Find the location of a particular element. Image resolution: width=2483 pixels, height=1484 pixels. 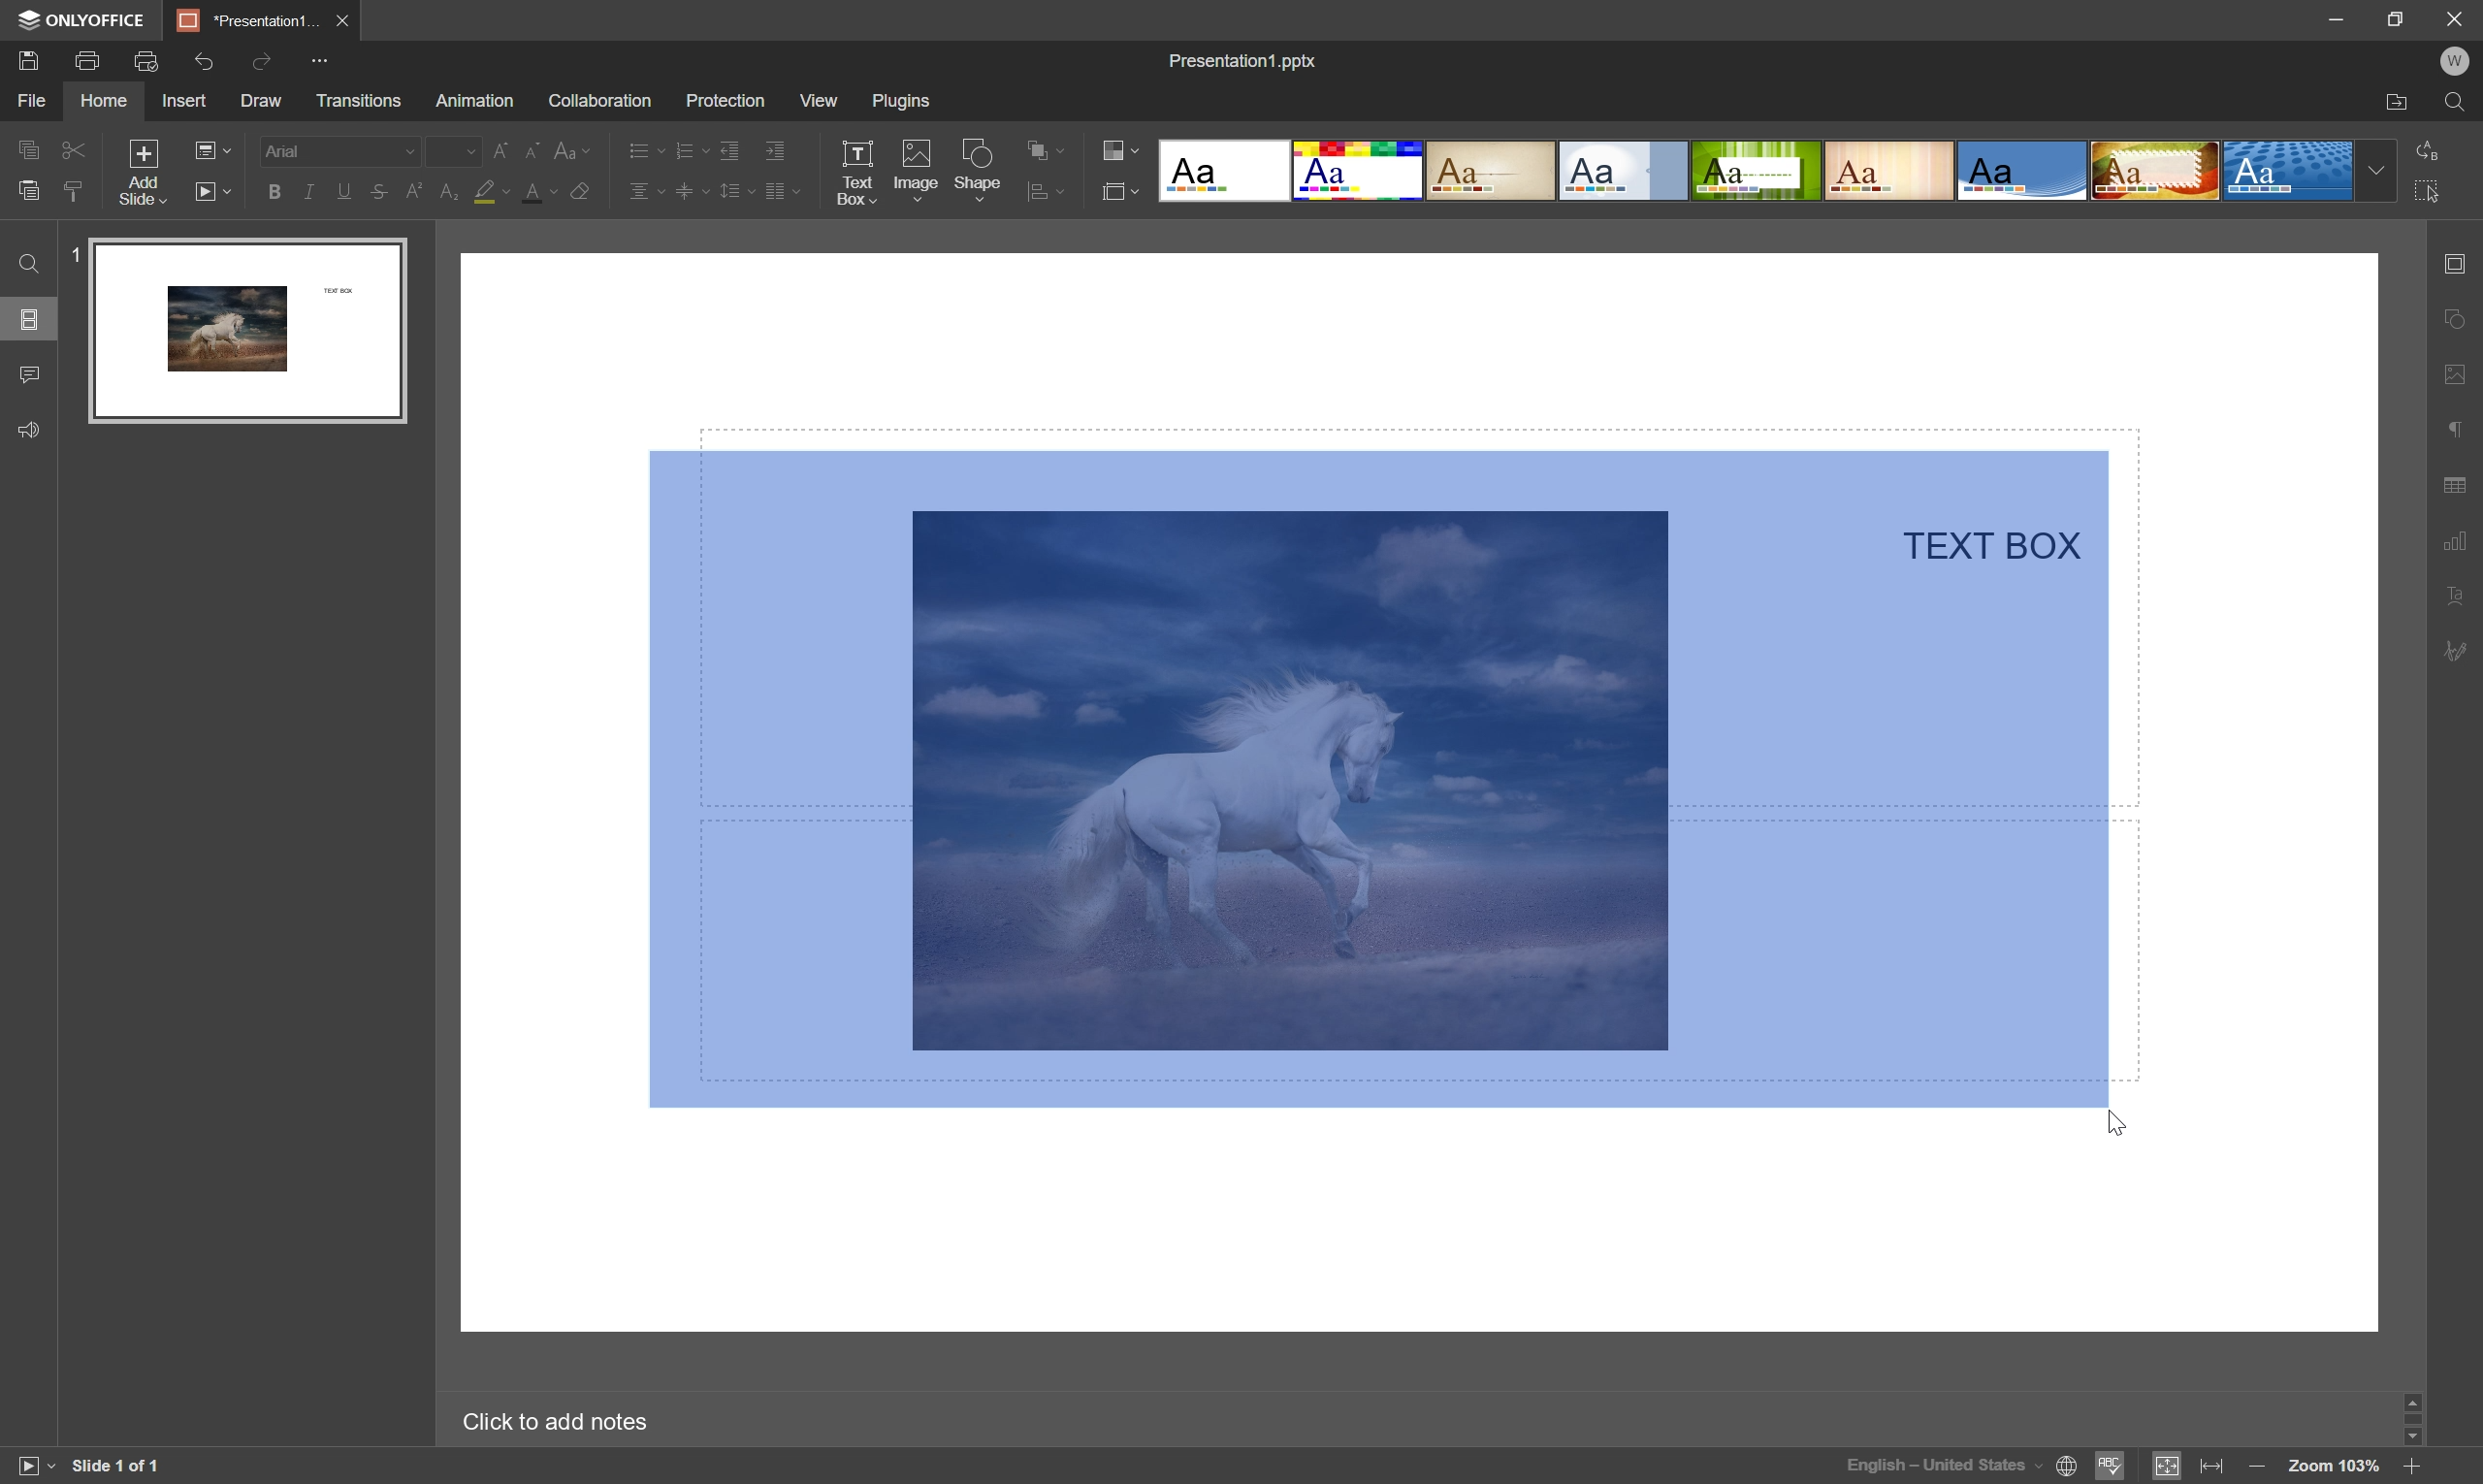

shape is located at coordinates (979, 170).